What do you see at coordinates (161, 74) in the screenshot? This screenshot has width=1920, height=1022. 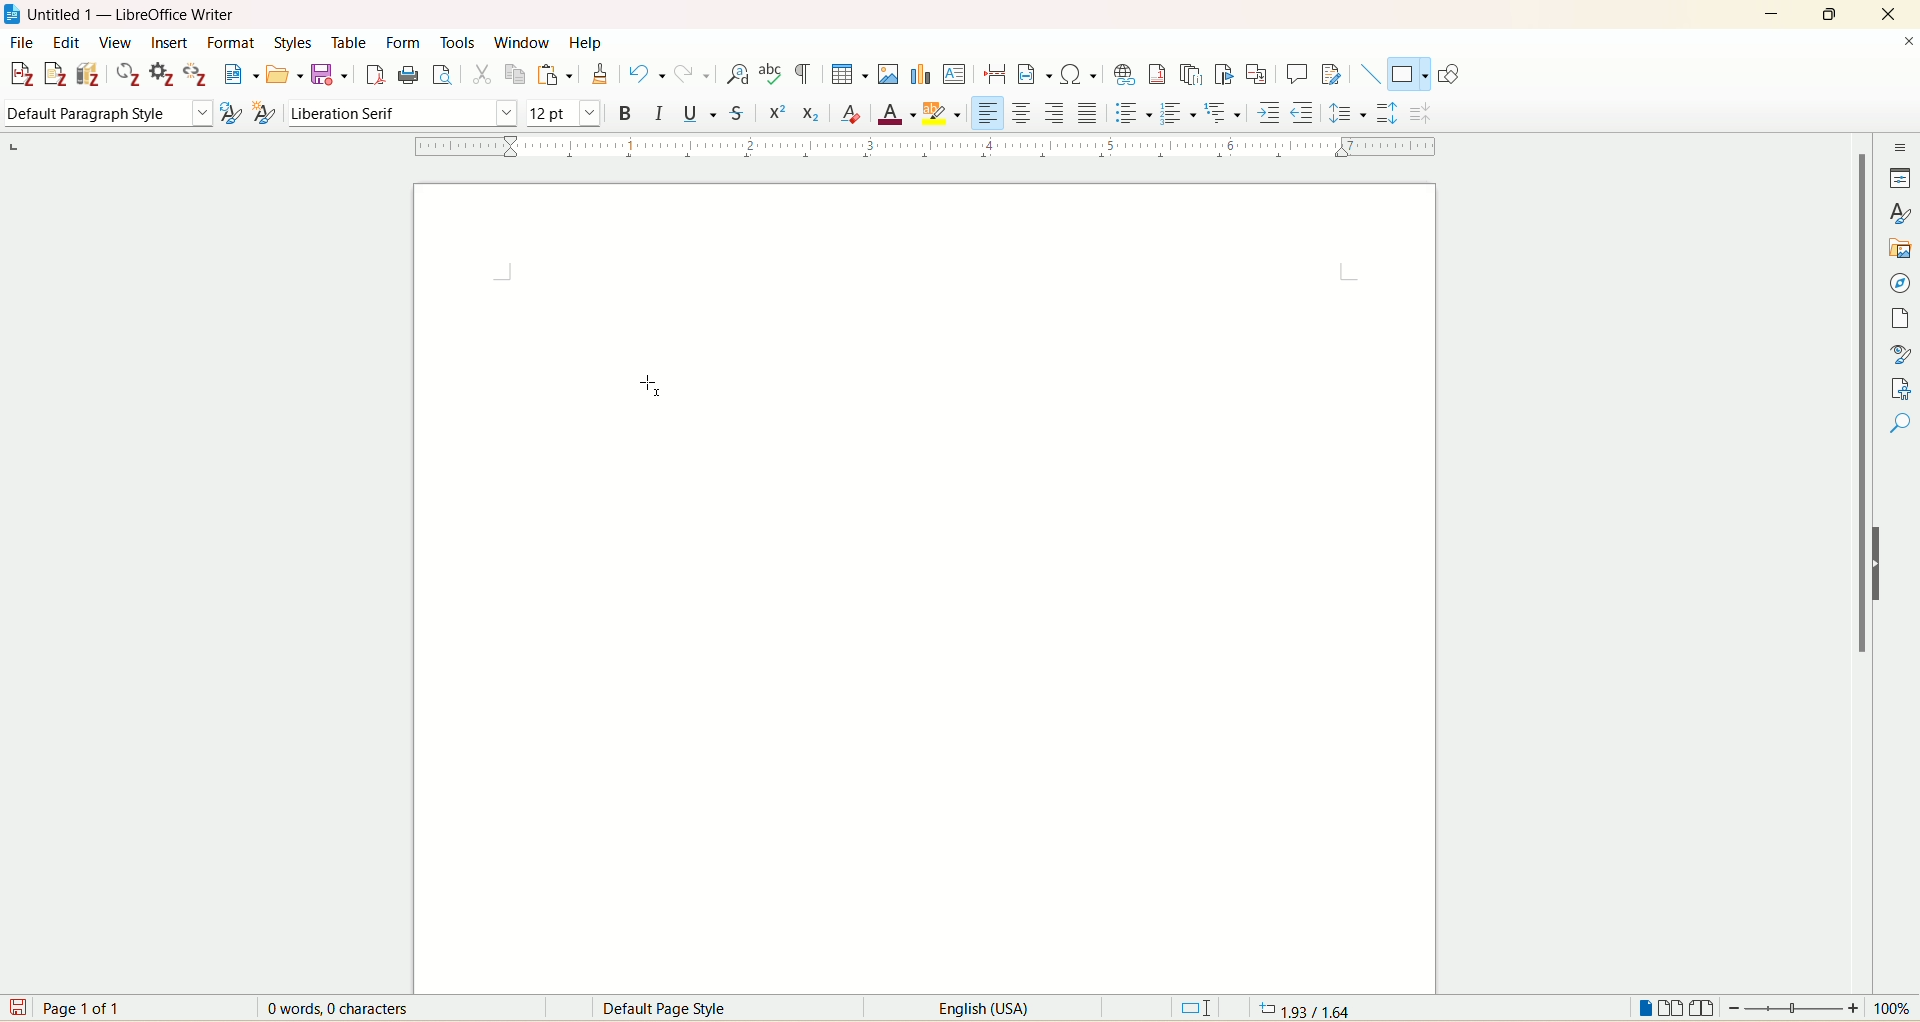 I see `document preferences` at bounding box center [161, 74].